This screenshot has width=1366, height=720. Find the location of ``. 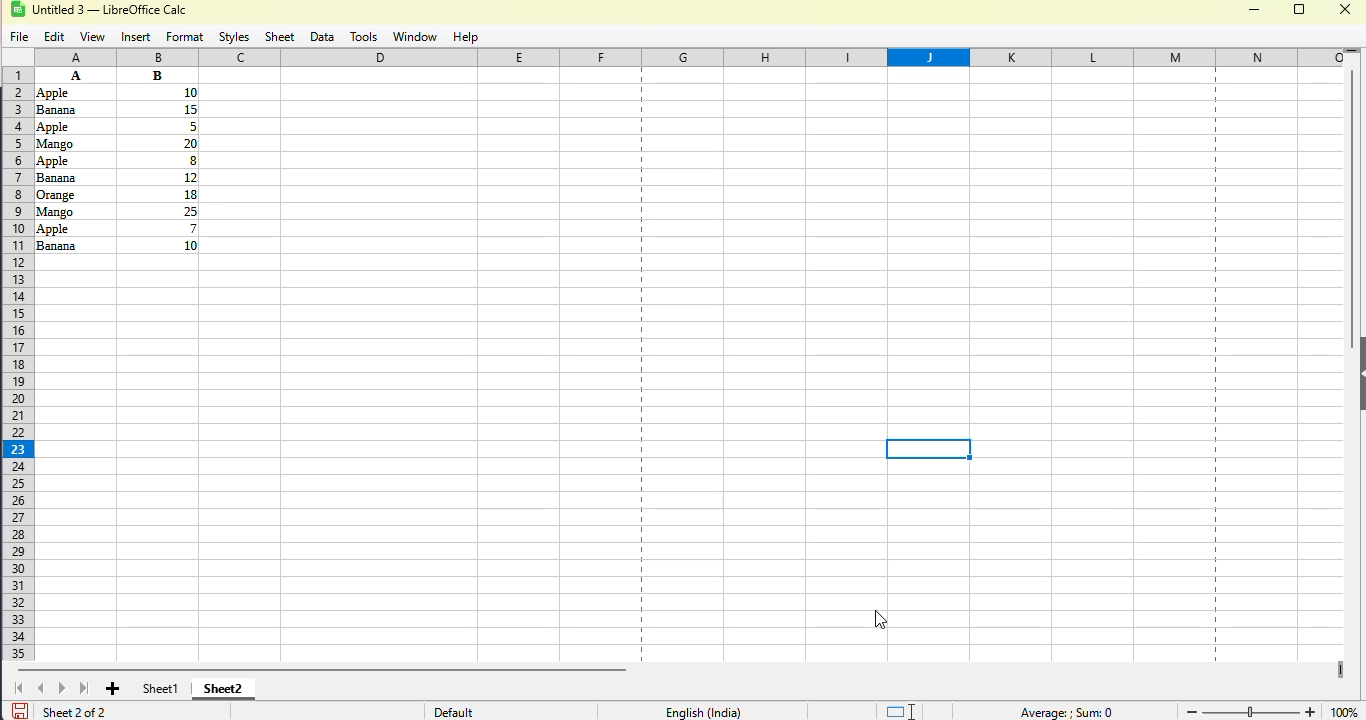

 is located at coordinates (73, 142).